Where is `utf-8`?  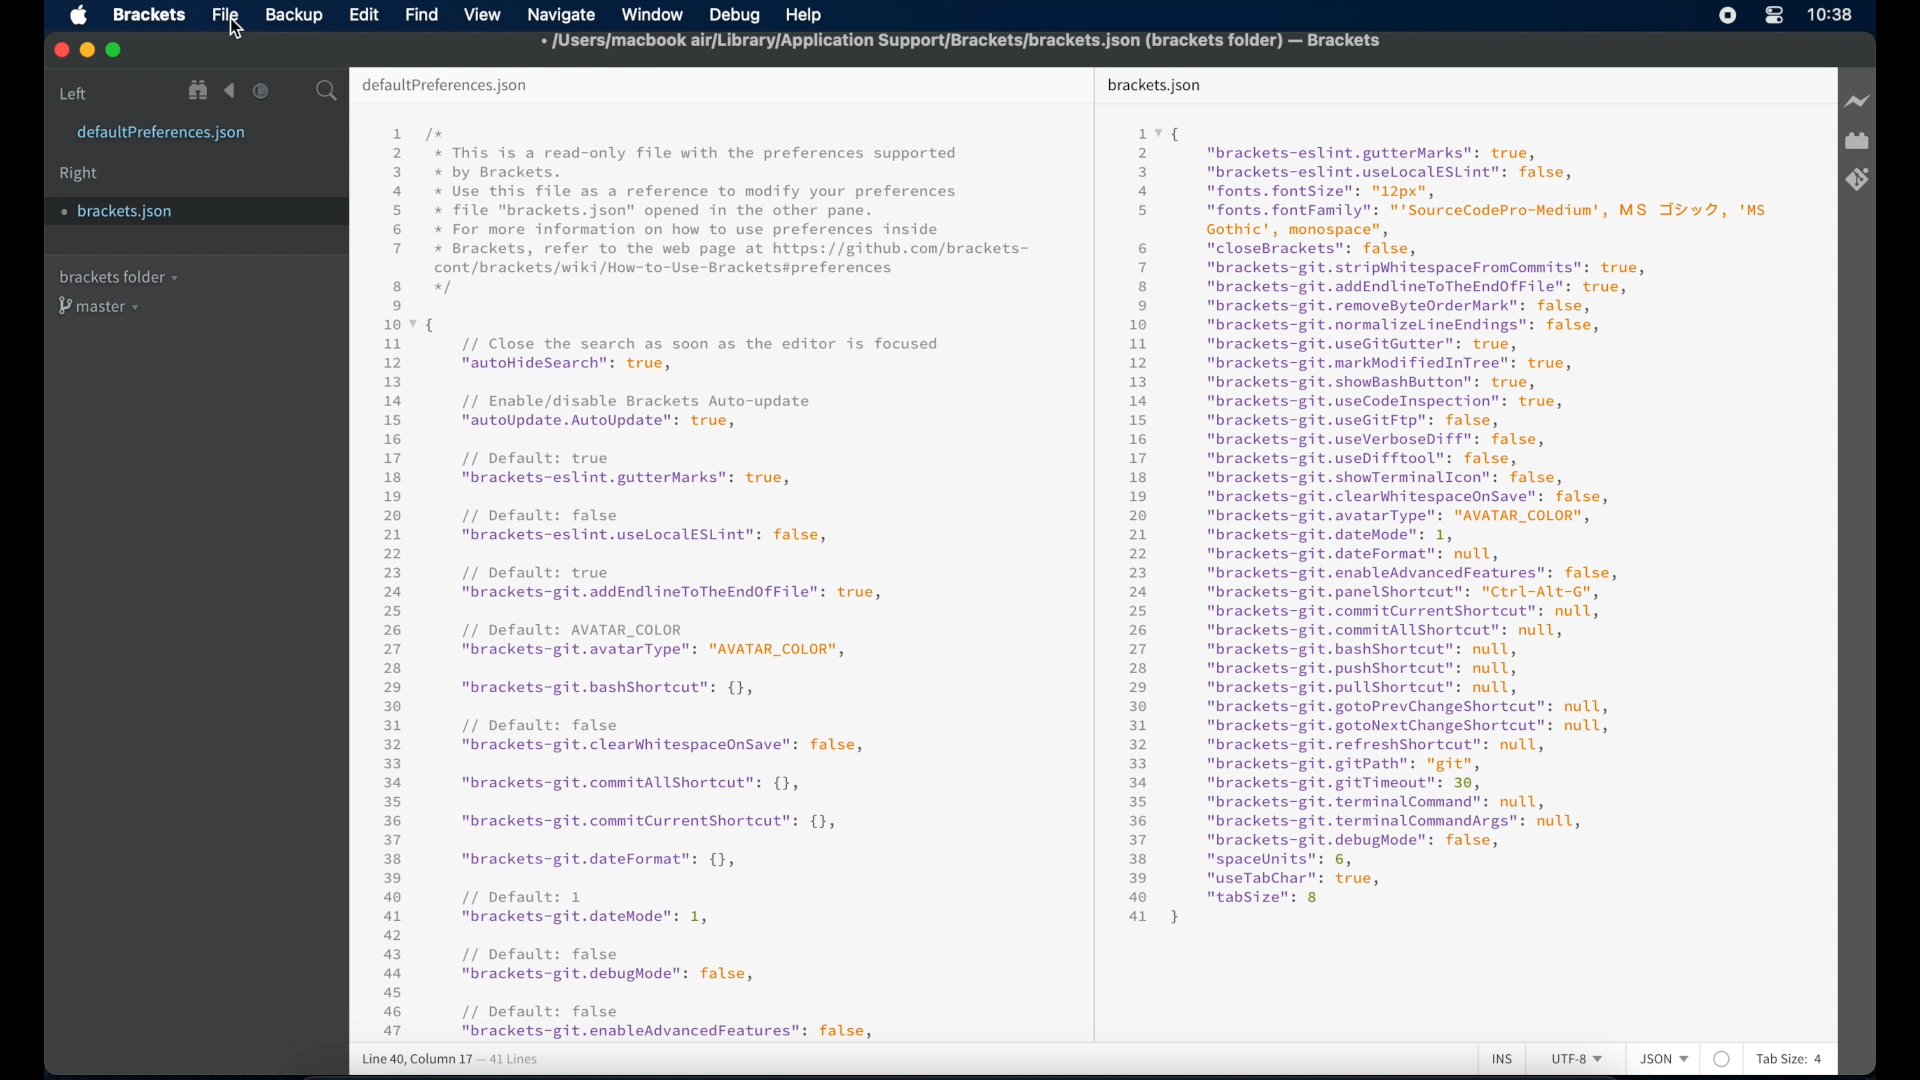
utf-8 is located at coordinates (1578, 1059).